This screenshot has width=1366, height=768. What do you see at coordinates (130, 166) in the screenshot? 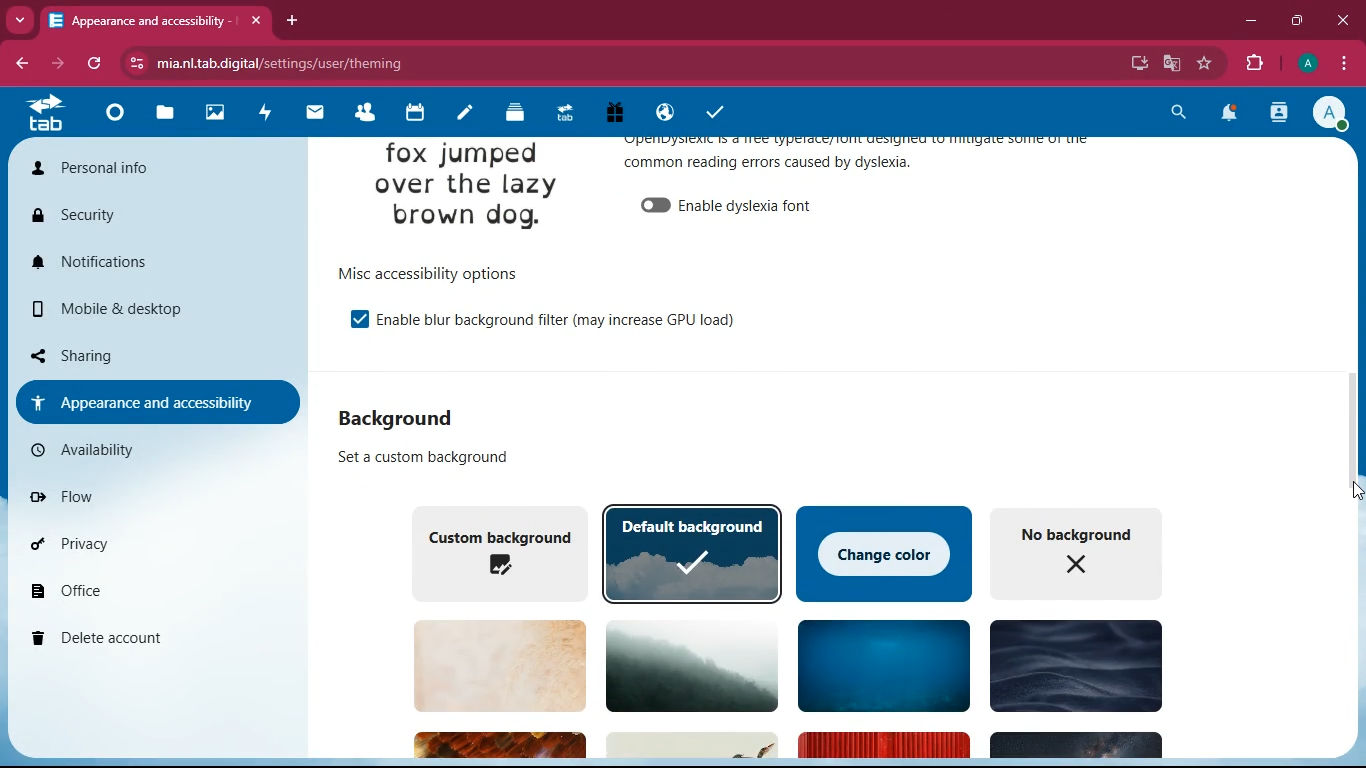
I see `personal info` at bounding box center [130, 166].